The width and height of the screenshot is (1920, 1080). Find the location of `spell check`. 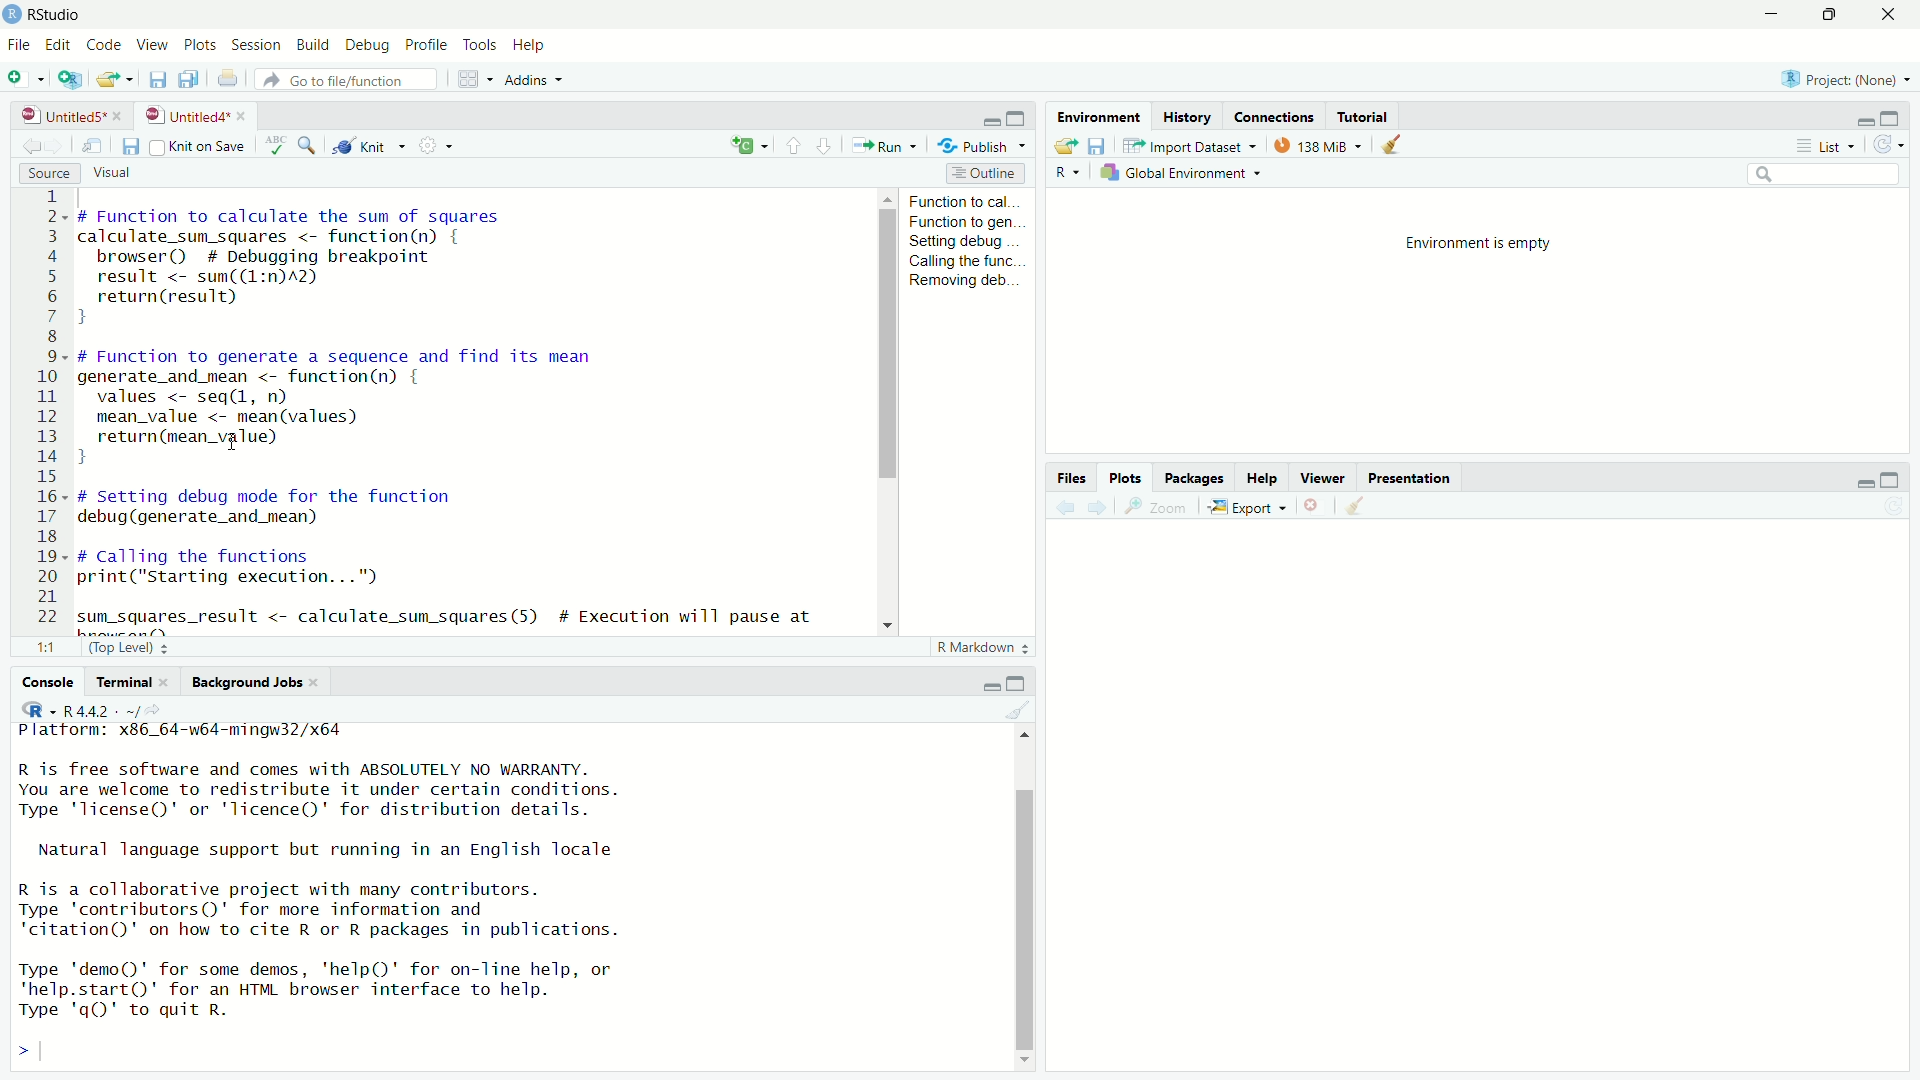

spell check is located at coordinates (272, 147).